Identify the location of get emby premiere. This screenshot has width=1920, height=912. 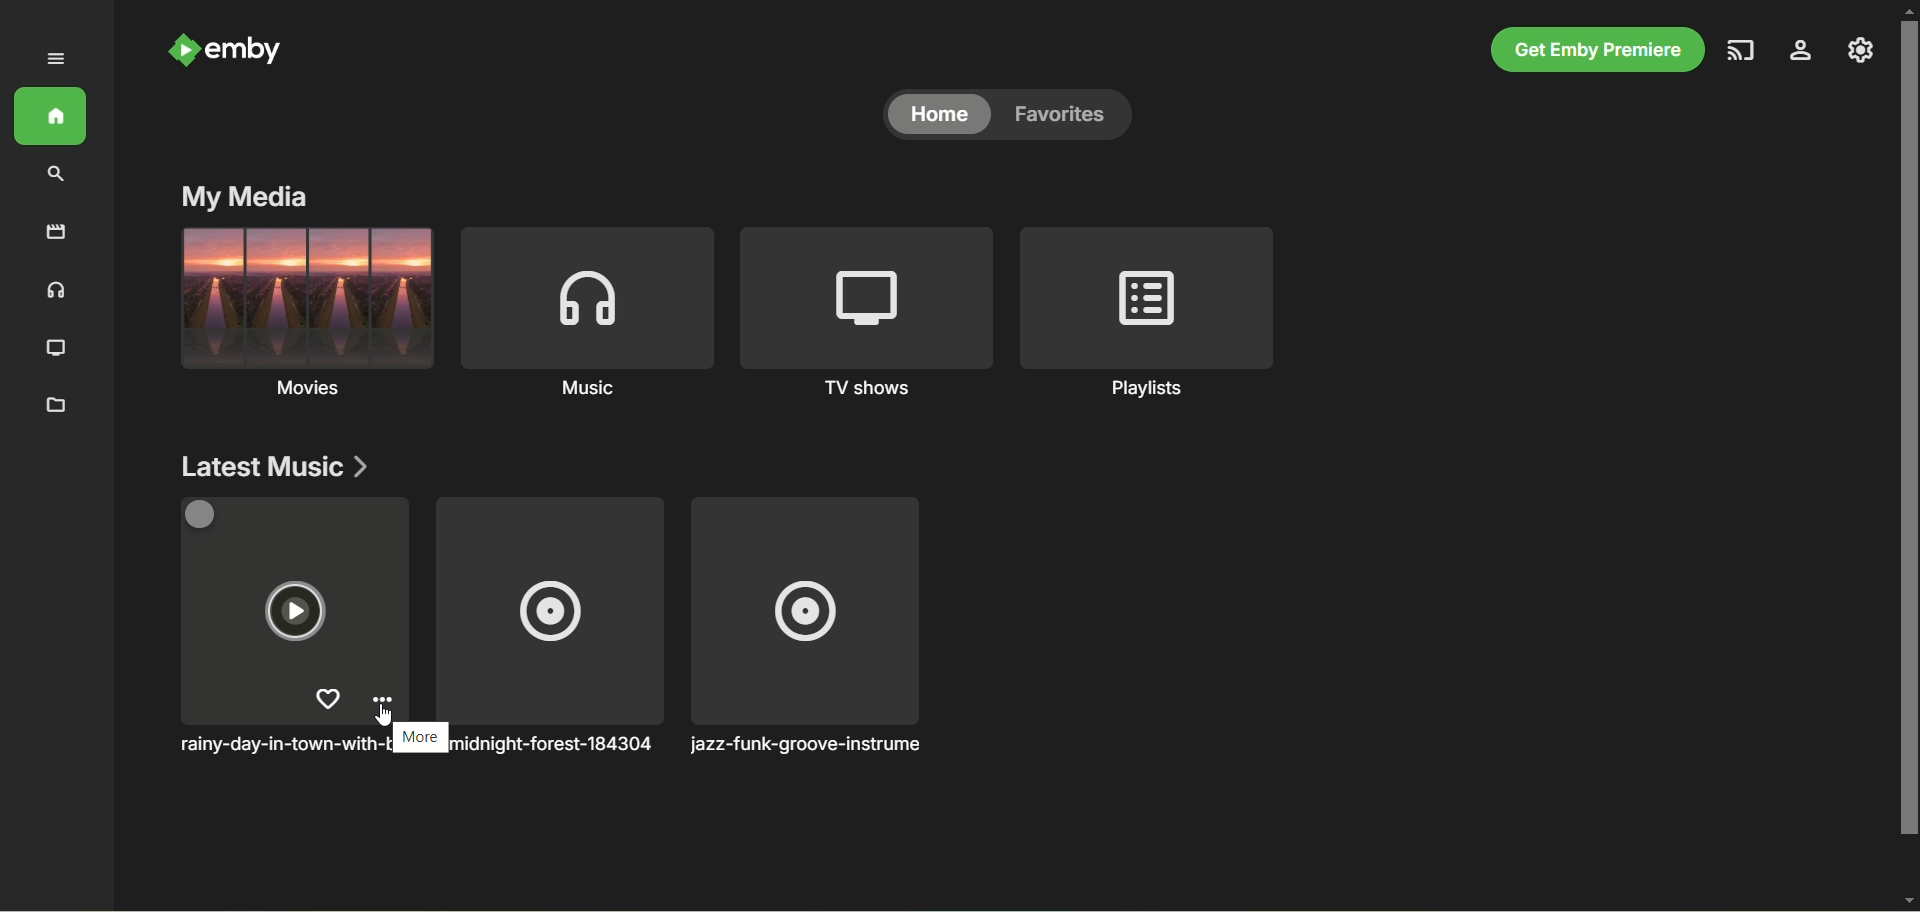
(1598, 49).